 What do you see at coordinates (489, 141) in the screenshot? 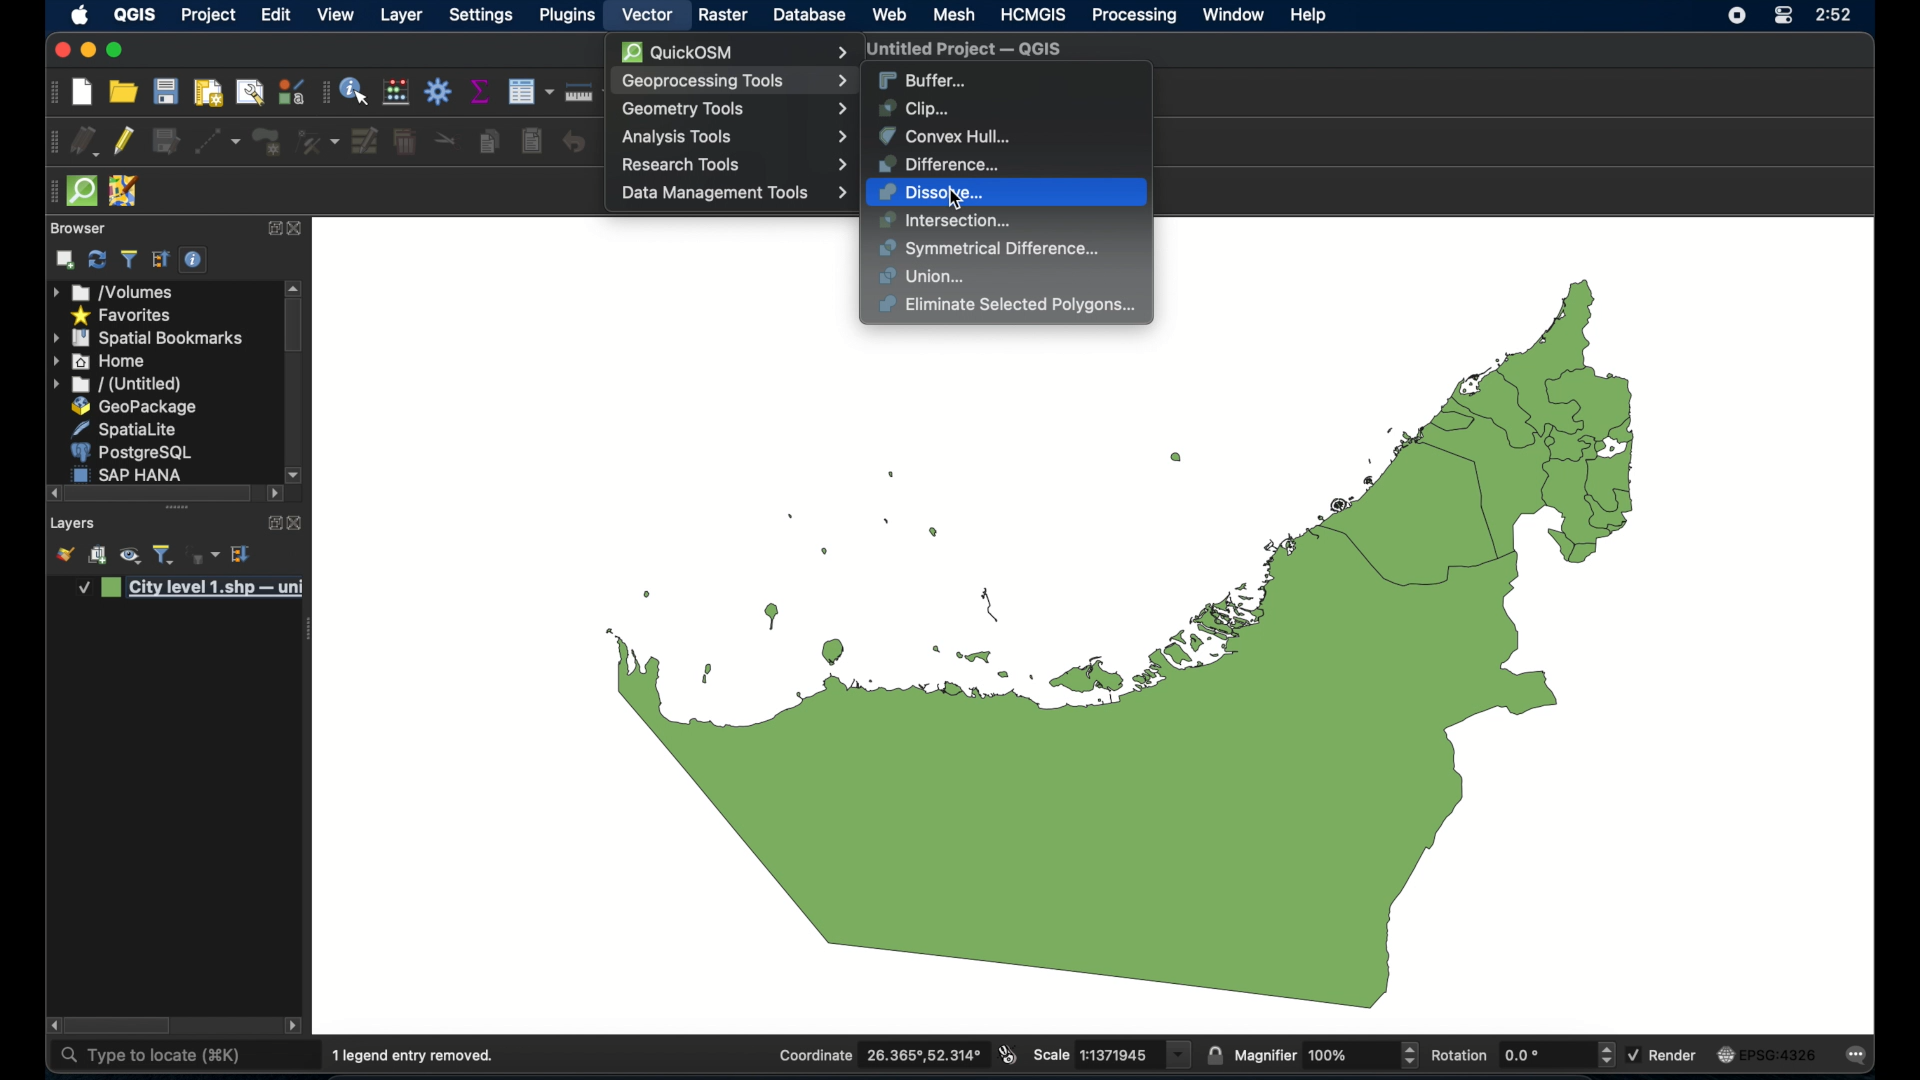
I see `copy features` at bounding box center [489, 141].